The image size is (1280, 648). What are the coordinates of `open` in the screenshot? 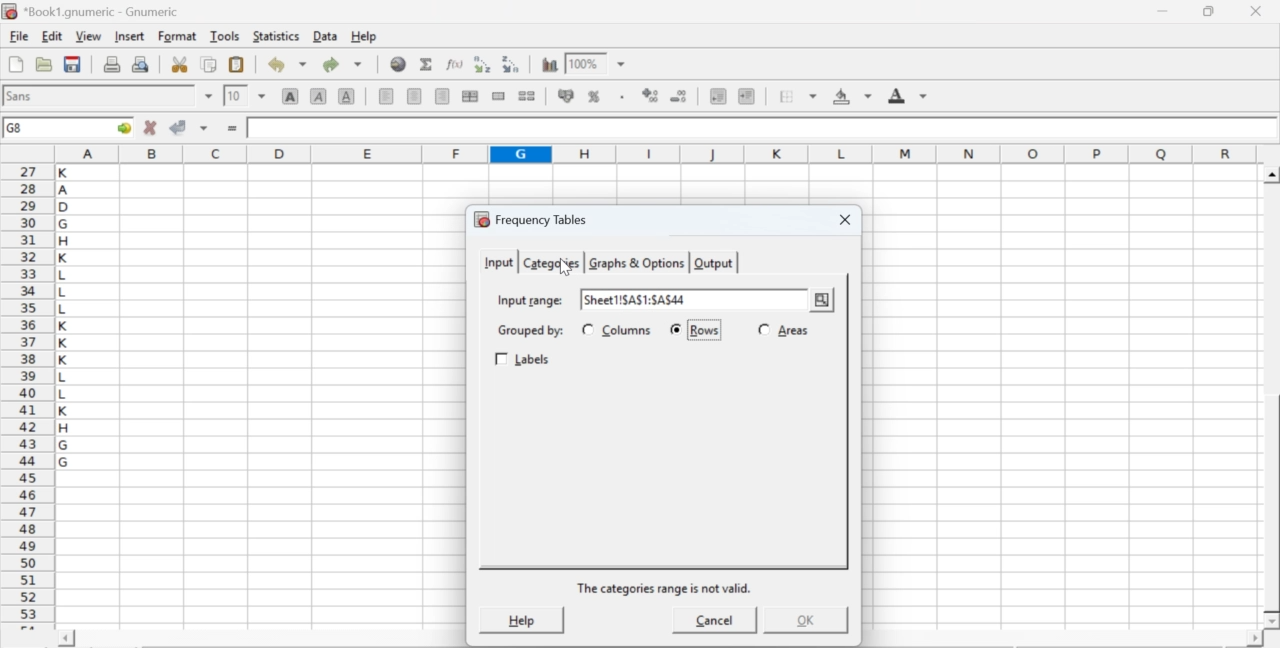 It's located at (42, 64).